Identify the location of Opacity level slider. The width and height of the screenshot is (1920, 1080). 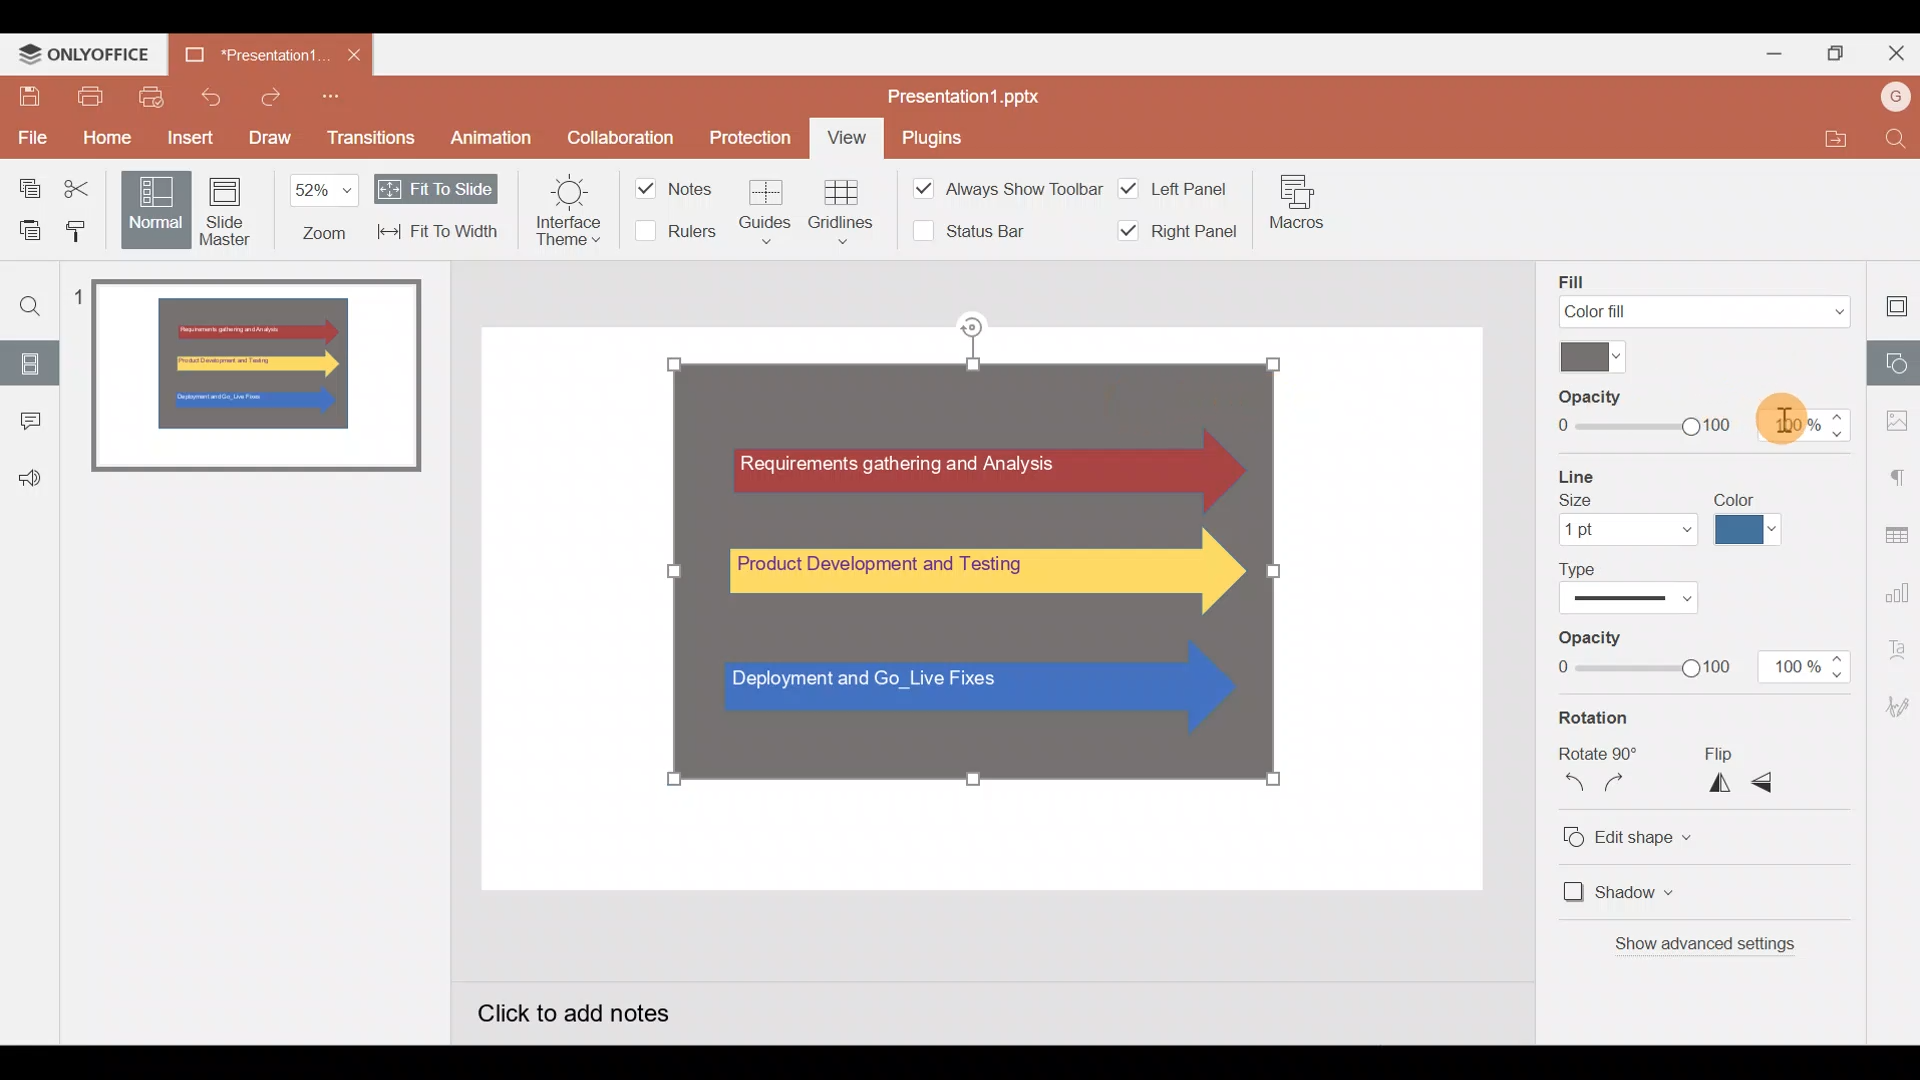
(1632, 411).